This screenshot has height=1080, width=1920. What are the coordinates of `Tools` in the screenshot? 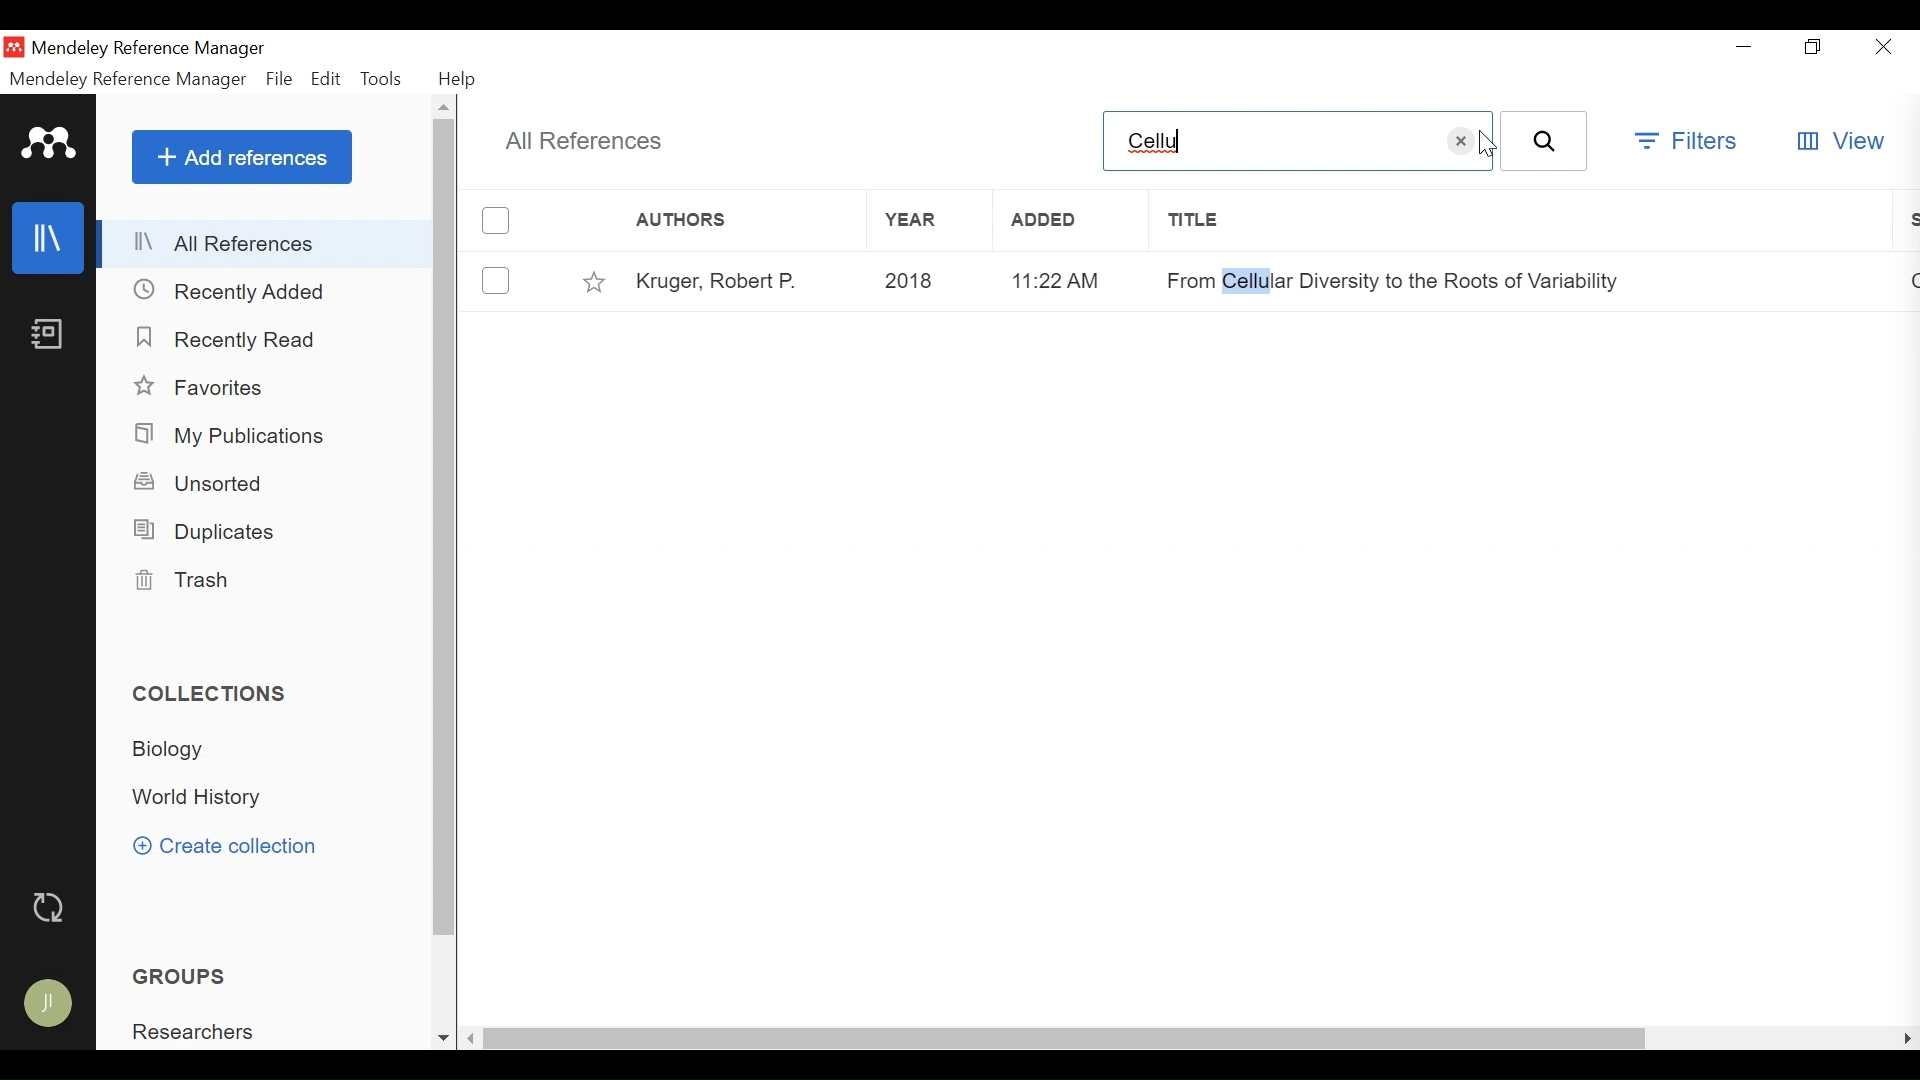 It's located at (385, 81).